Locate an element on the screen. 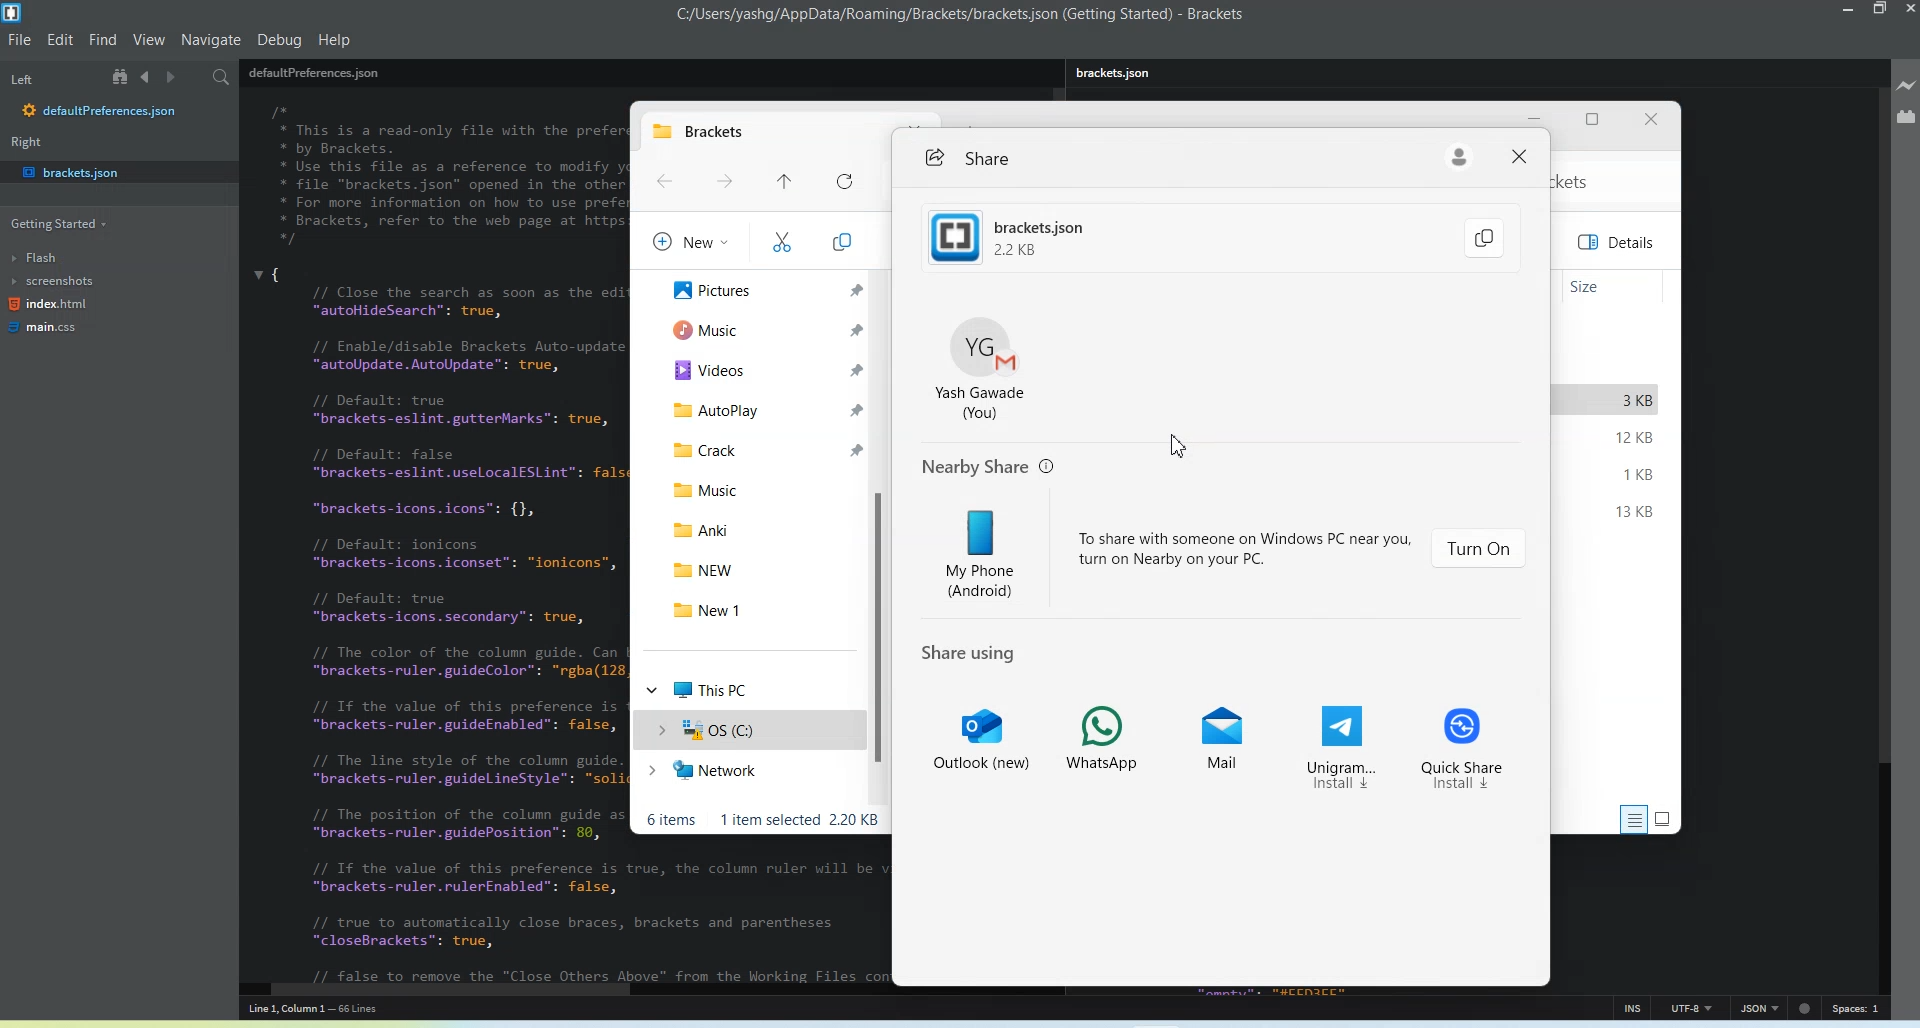 The height and width of the screenshot is (1028, 1920). 3 KB is located at coordinates (1640, 401).